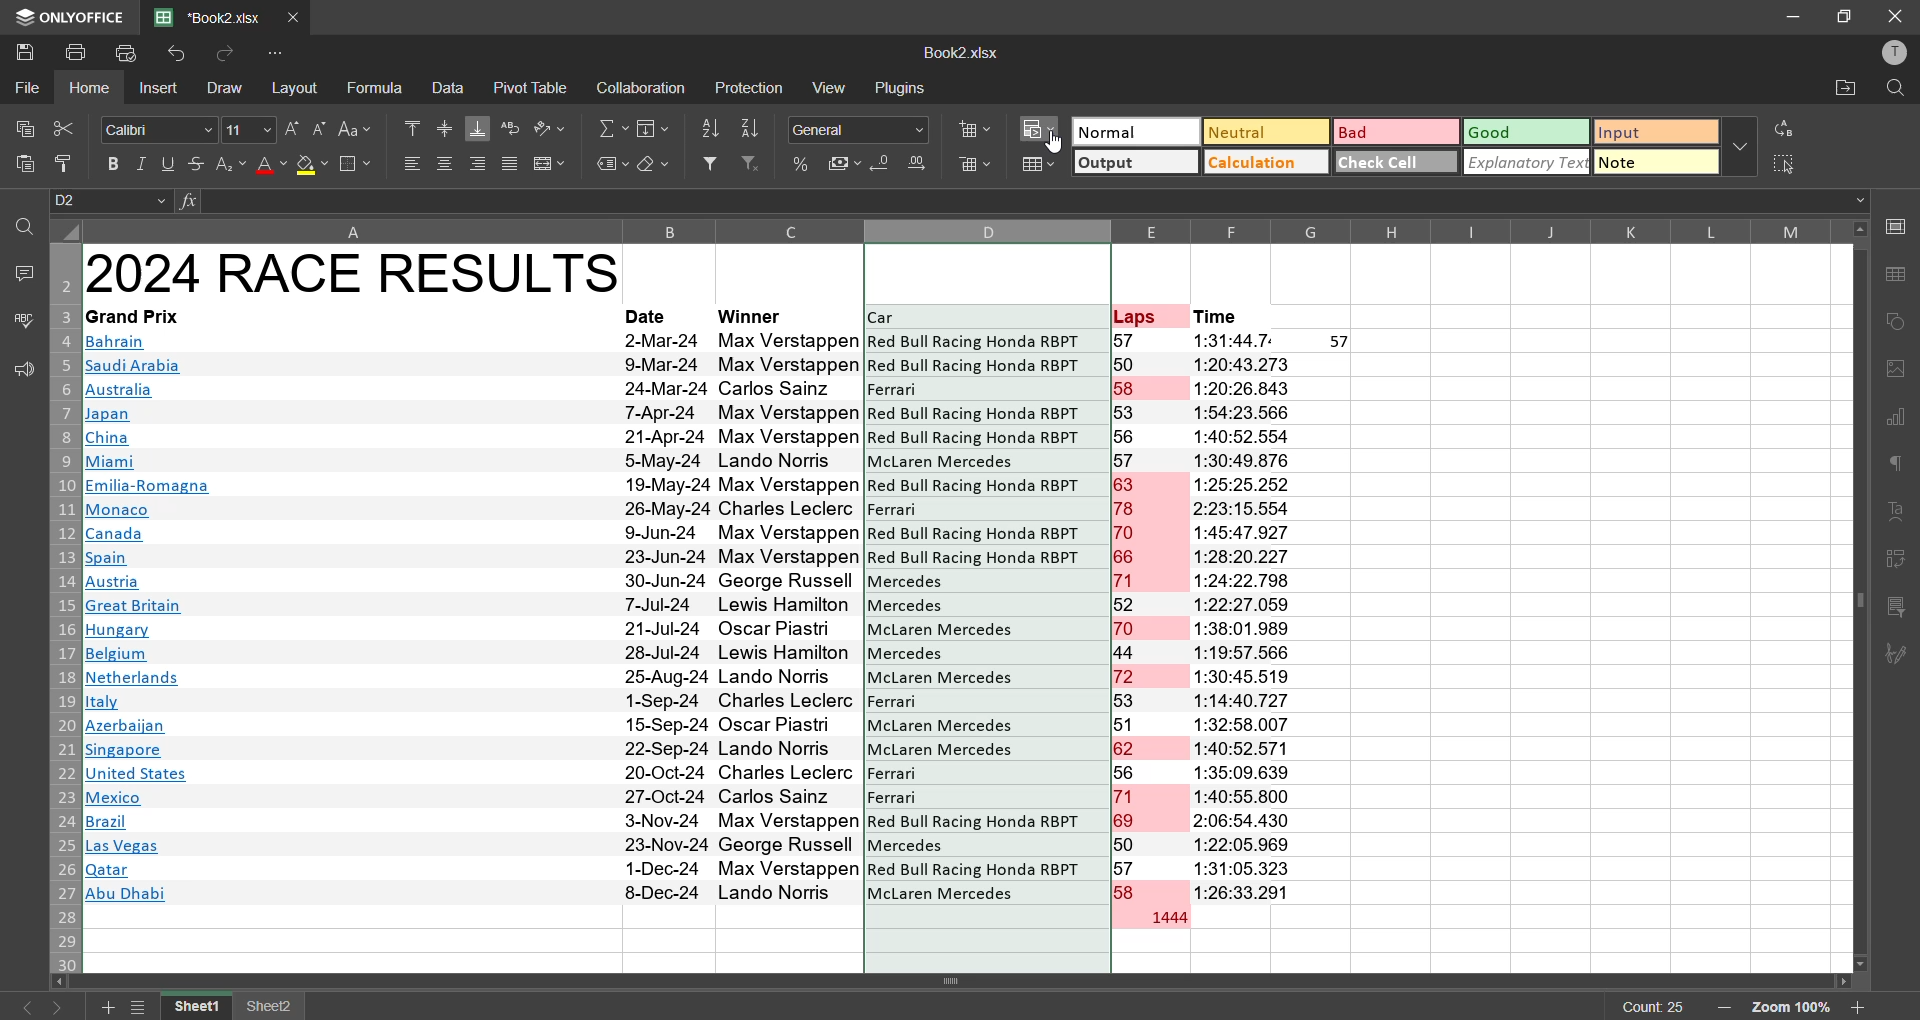 Image resolution: width=1920 pixels, height=1020 pixels. I want to click on file, so click(28, 85).